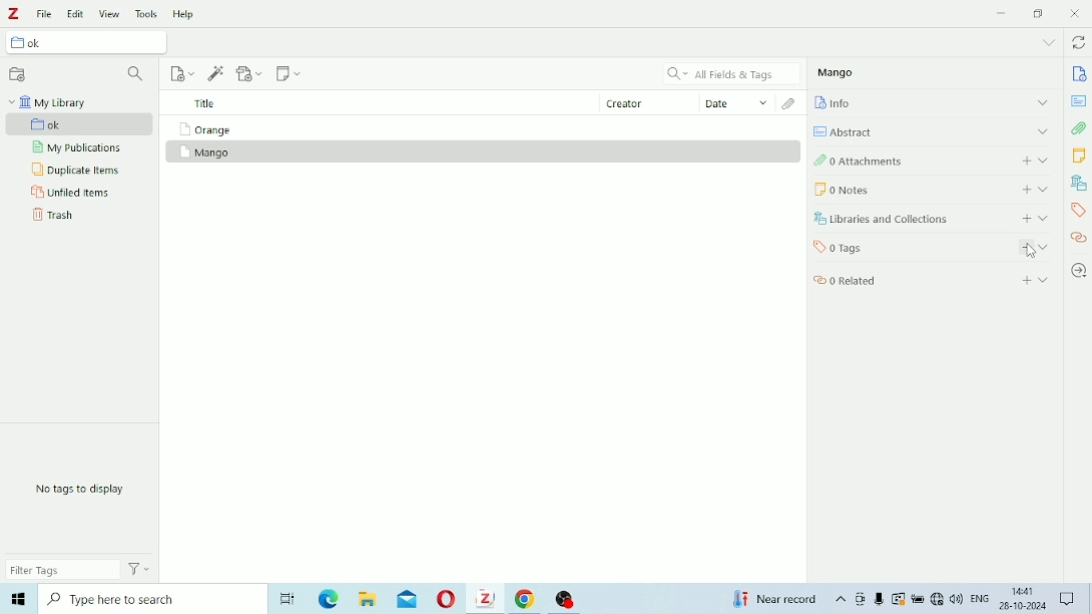  Describe the element at coordinates (138, 569) in the screenshot. I see `Actions` at that location.